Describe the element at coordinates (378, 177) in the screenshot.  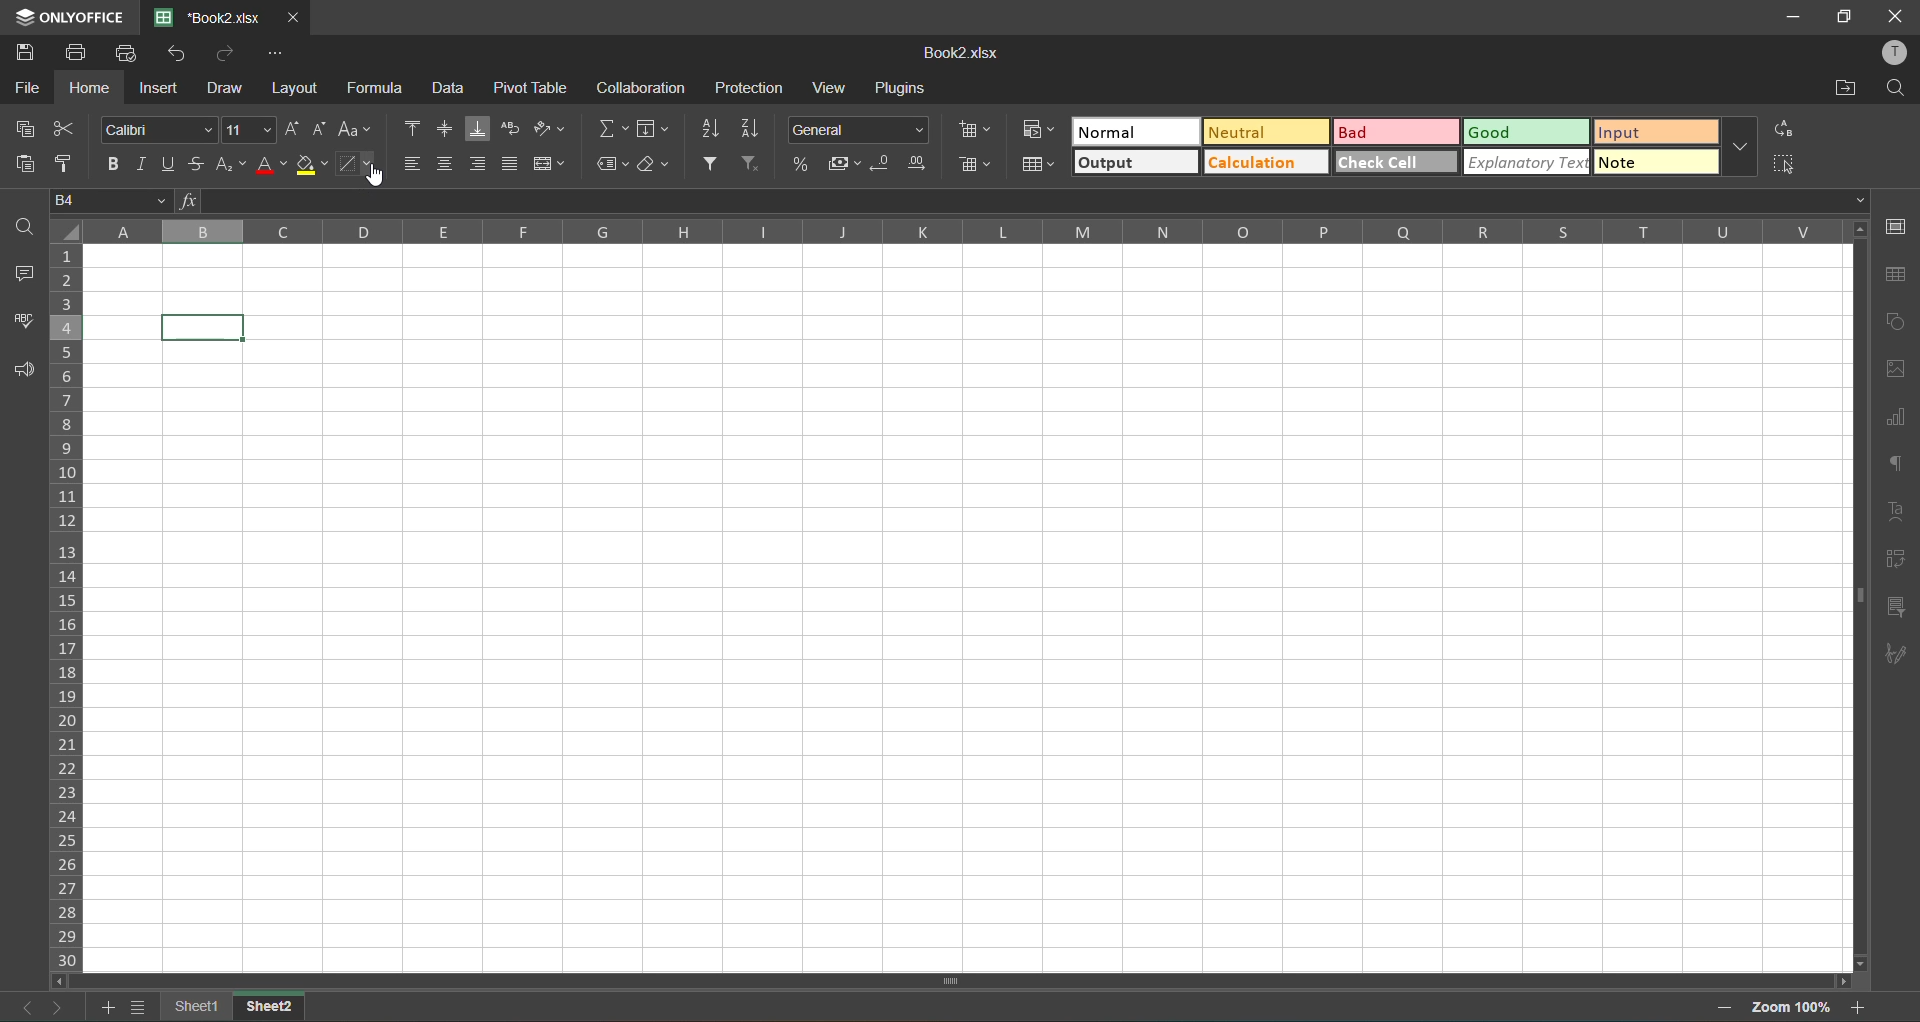
I see `cursor` at that location.